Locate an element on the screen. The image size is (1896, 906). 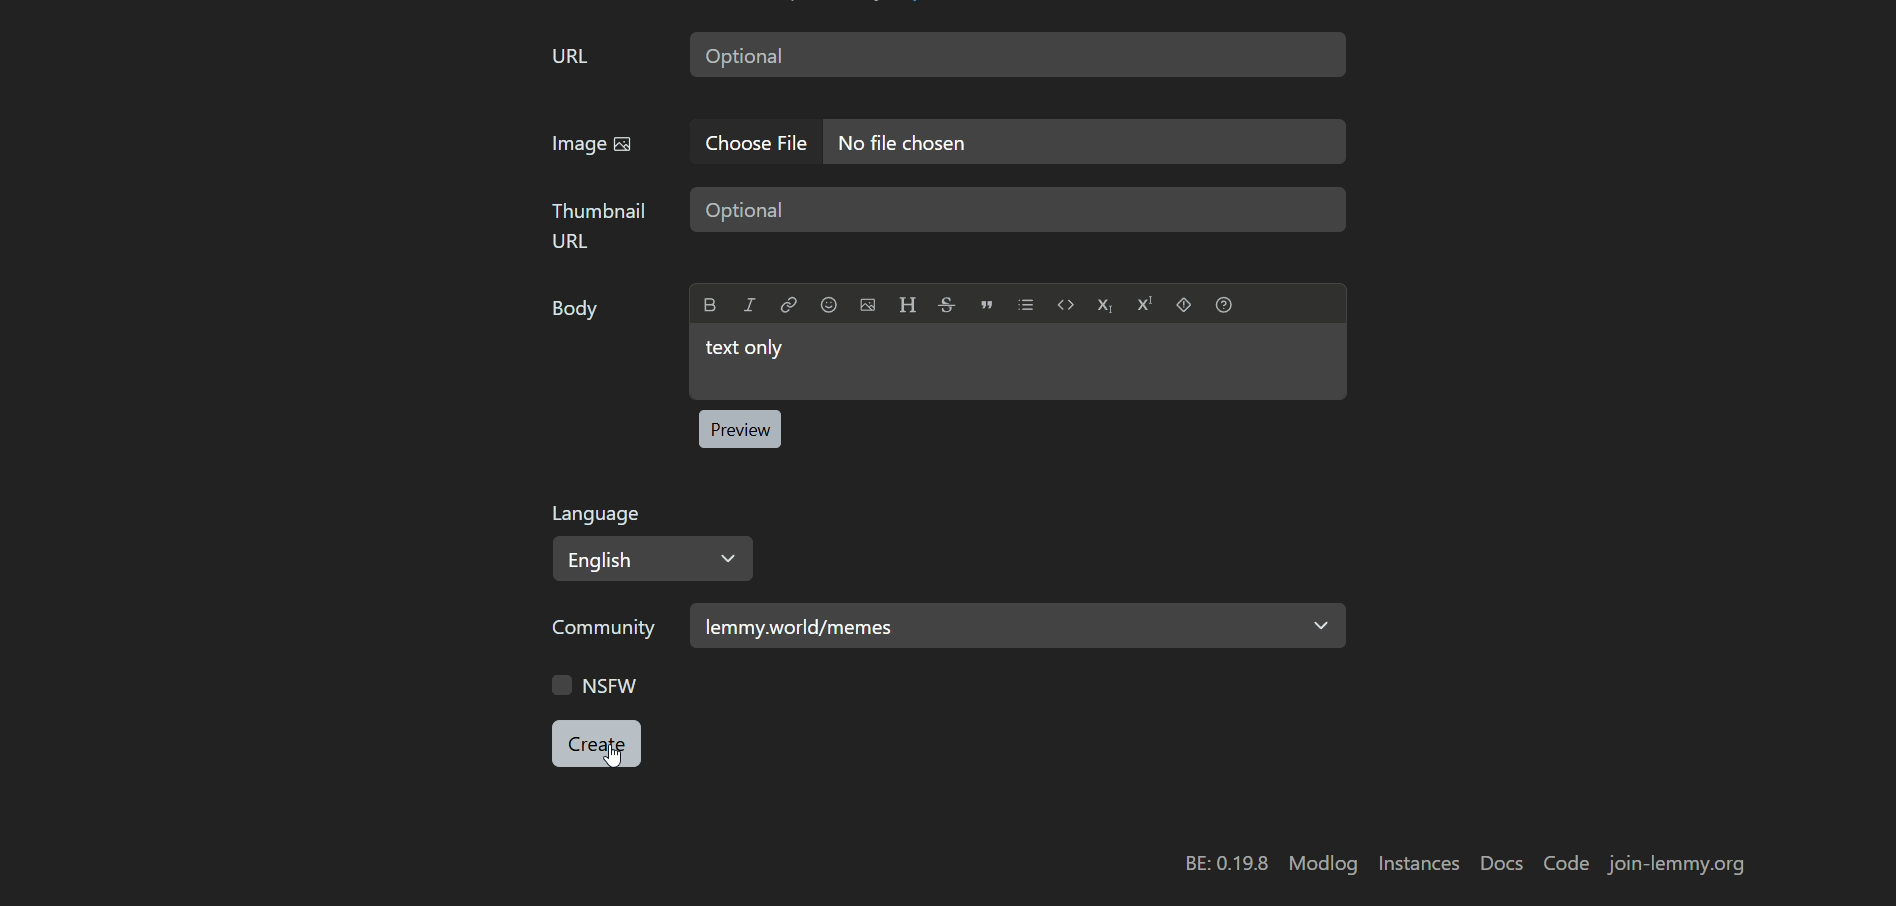
image is located at coordinates (592, 146).